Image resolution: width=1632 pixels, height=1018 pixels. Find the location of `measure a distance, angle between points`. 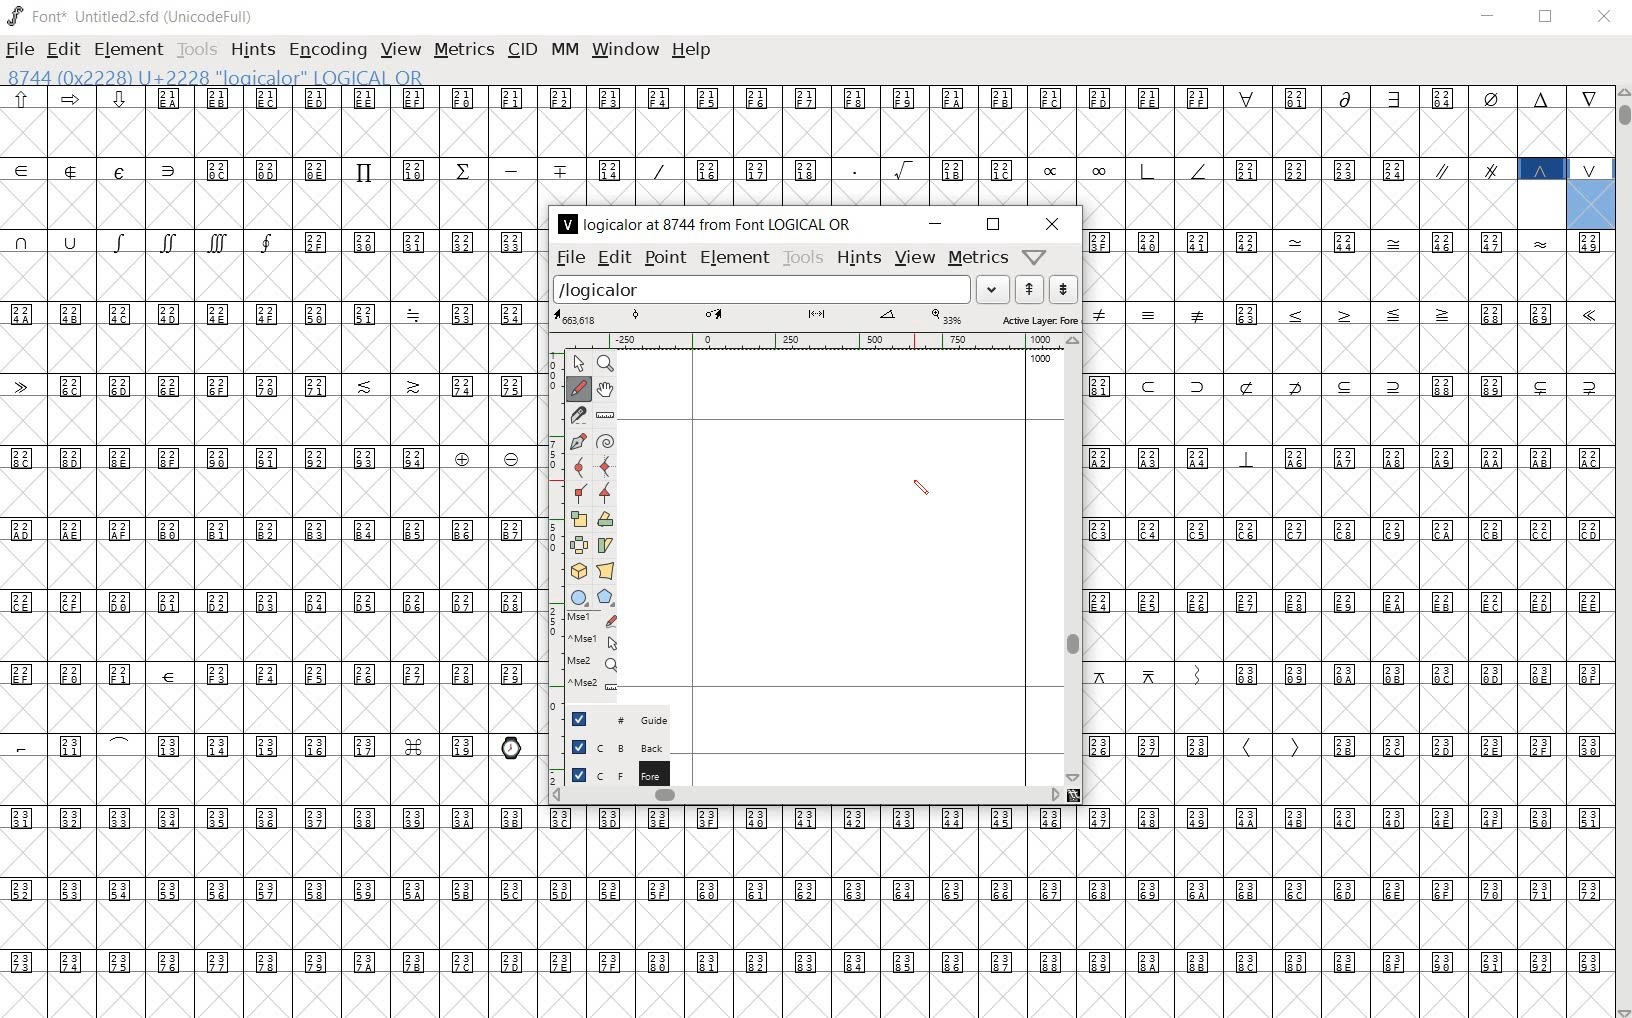

measure a distance, angle between points is located at coordinates (605, 415).